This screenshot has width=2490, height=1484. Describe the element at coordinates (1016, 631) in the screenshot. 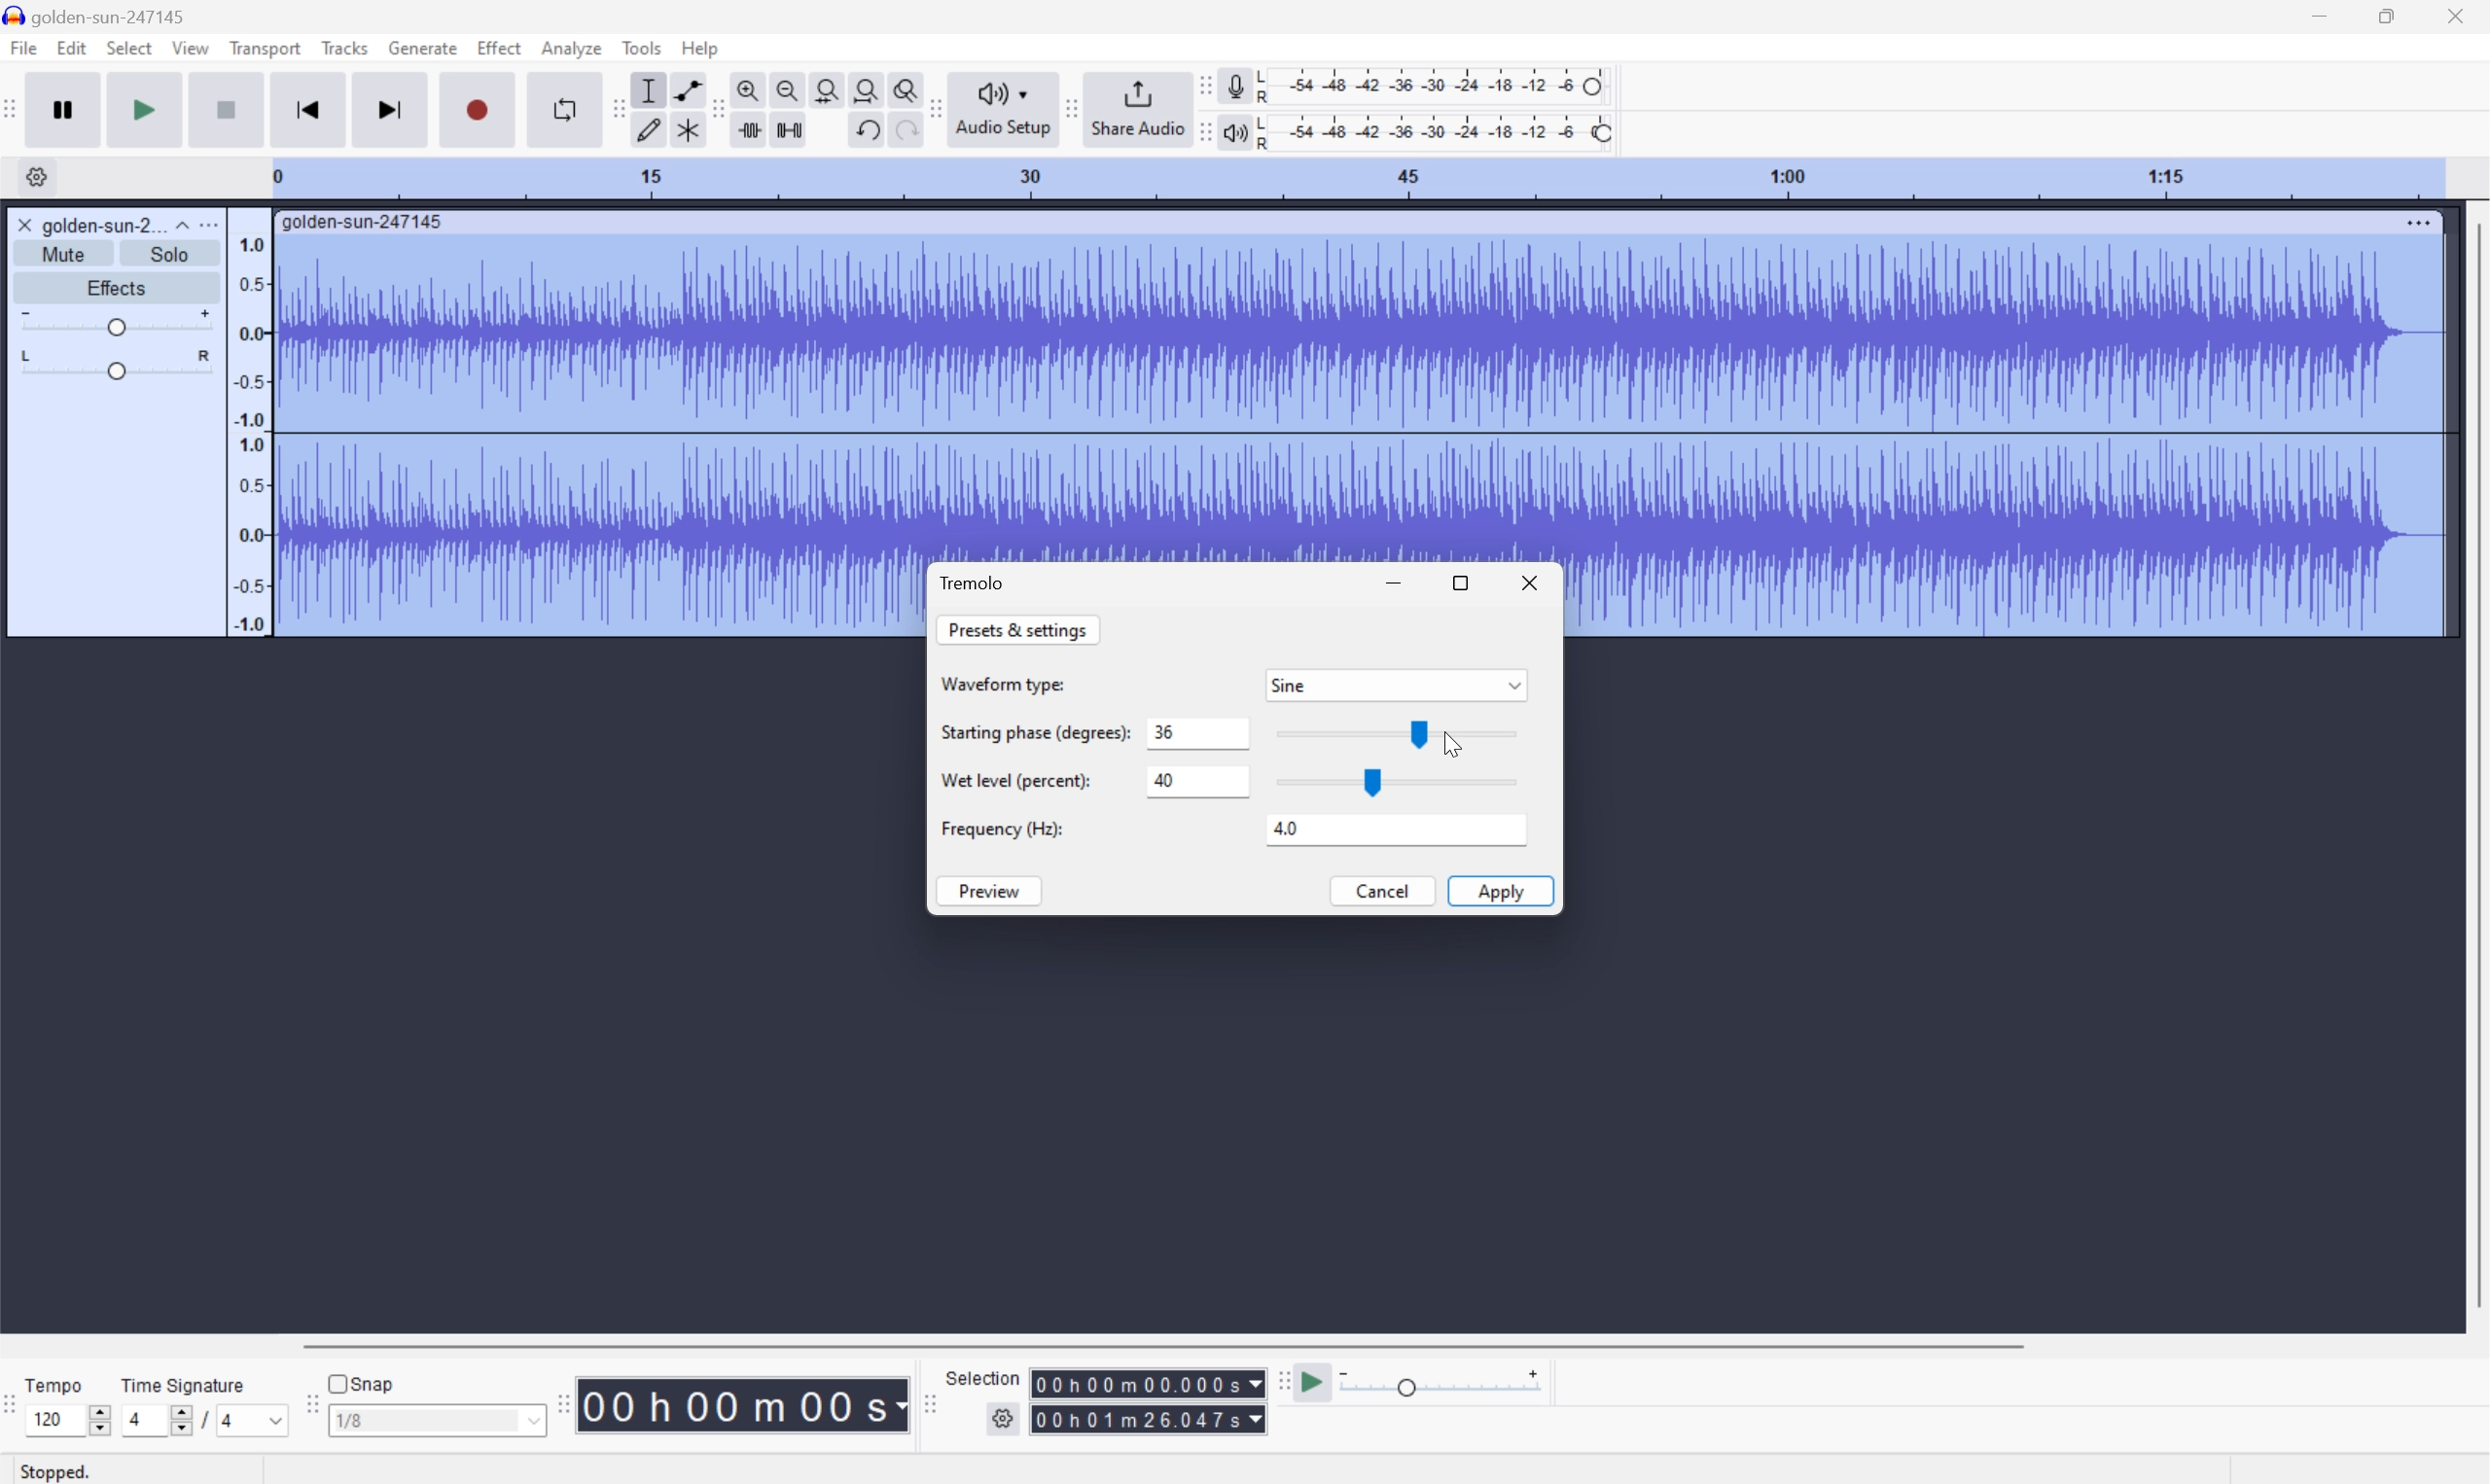

I see `Presets & settings` at that location.